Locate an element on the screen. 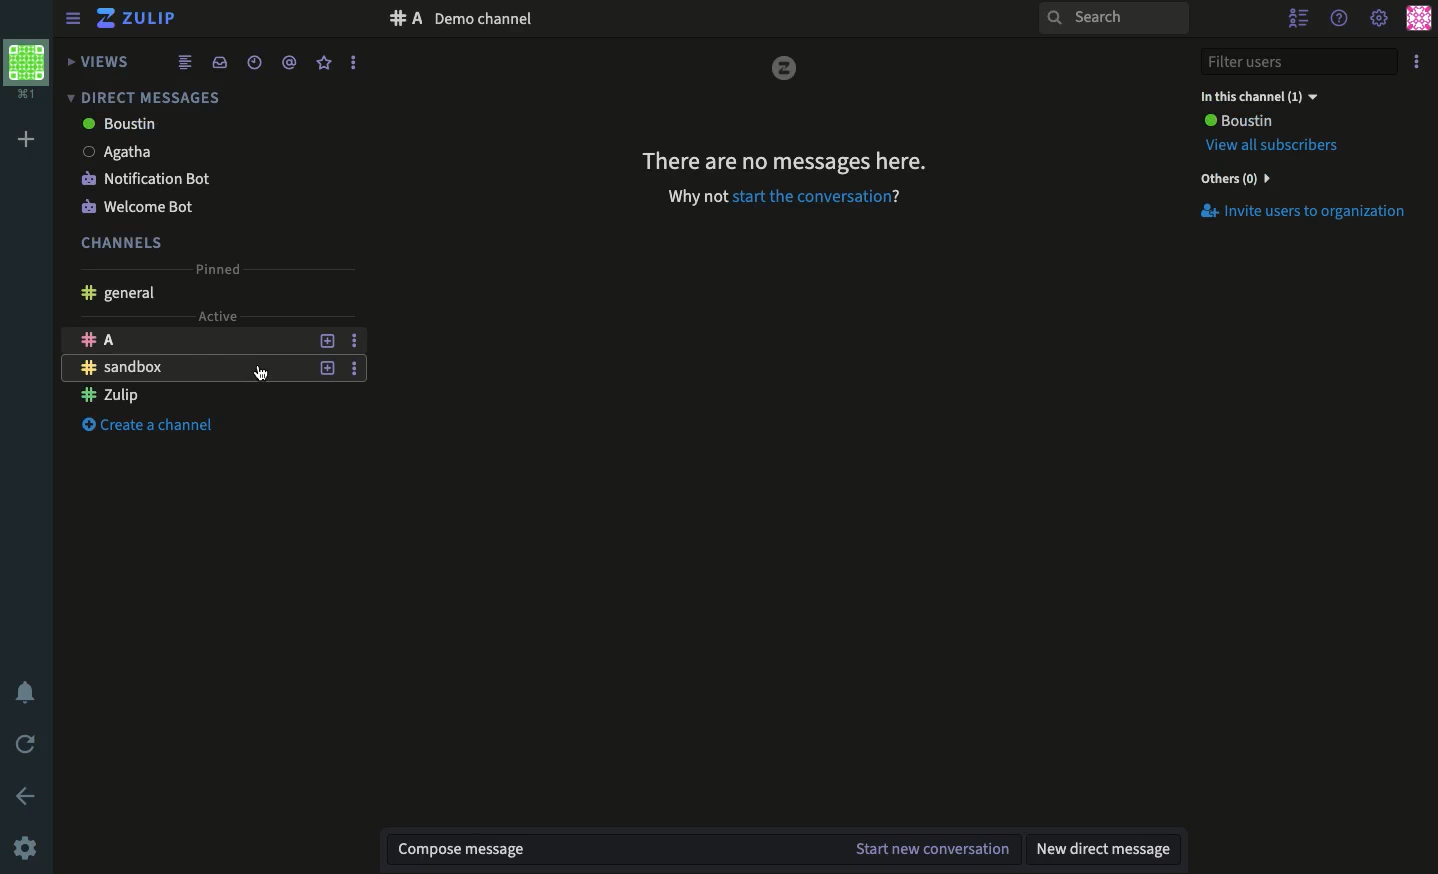  Channel Zulip  is located at coordinates (187, 397).